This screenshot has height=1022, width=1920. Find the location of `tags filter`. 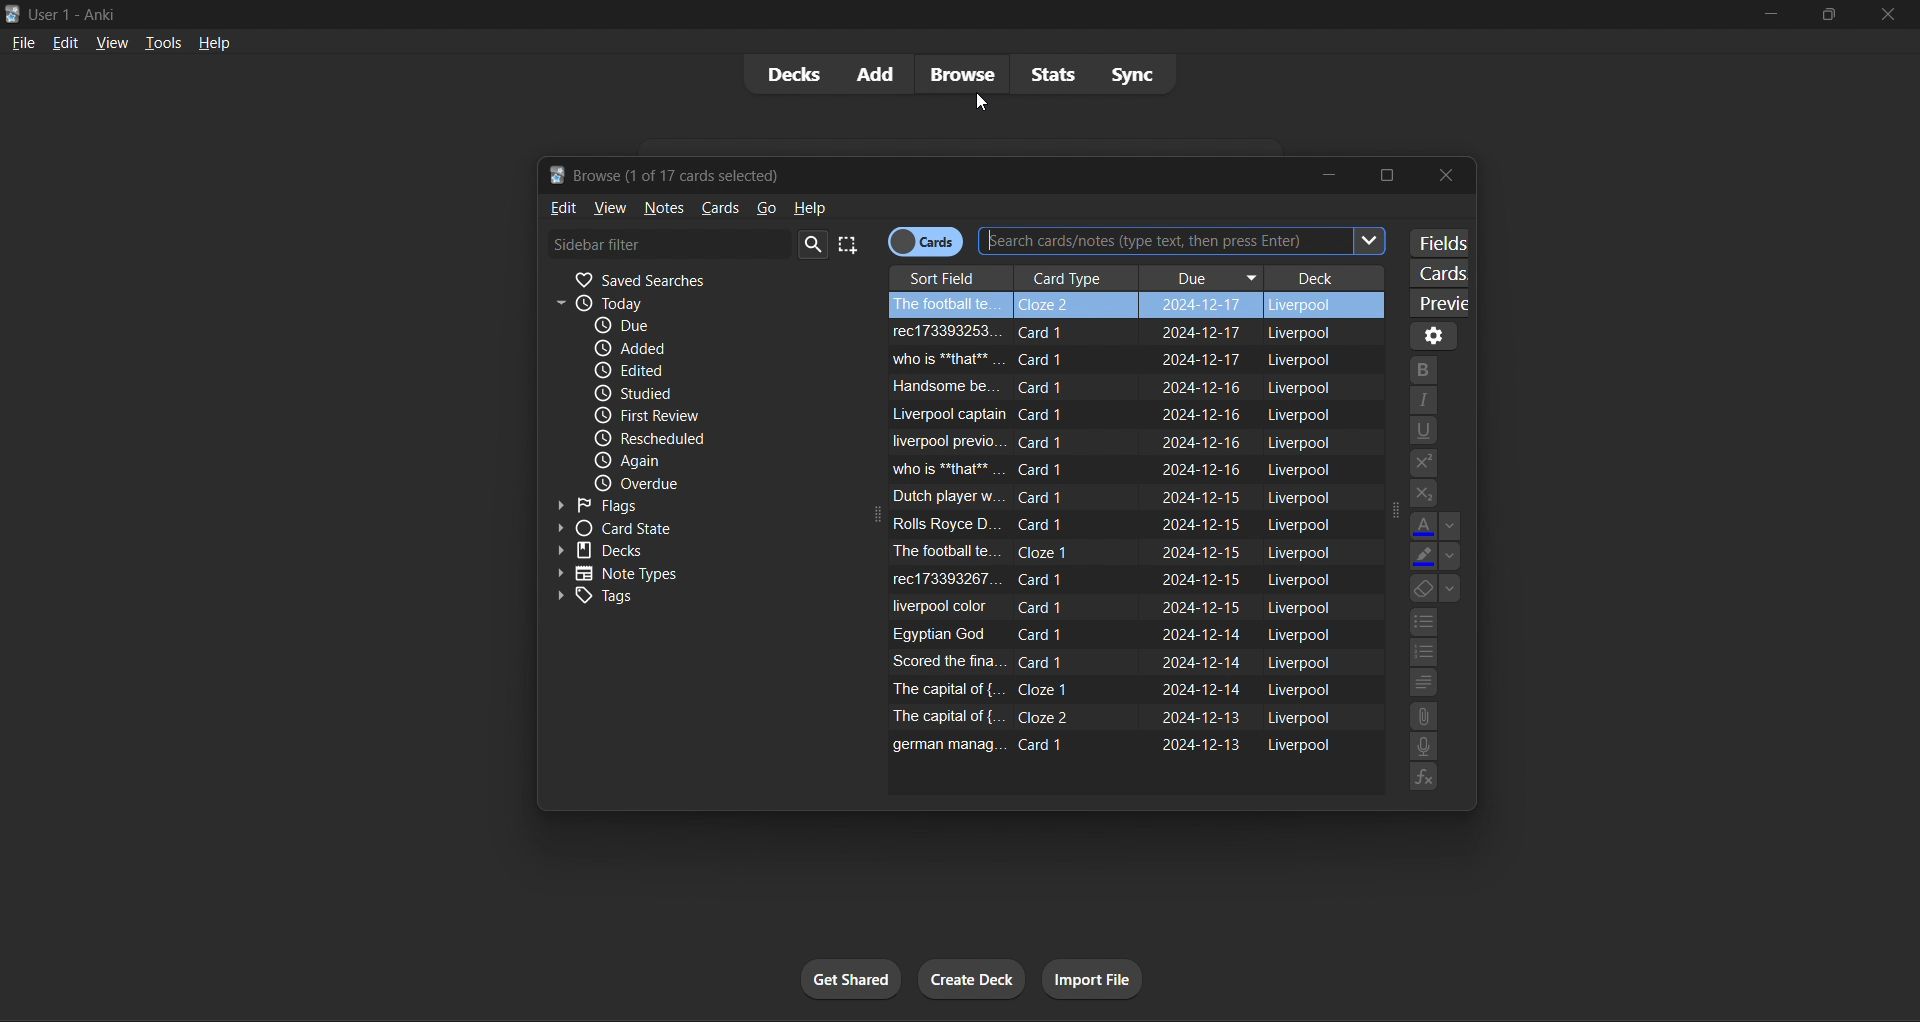

tags filter is located at coordinates (678, 596).